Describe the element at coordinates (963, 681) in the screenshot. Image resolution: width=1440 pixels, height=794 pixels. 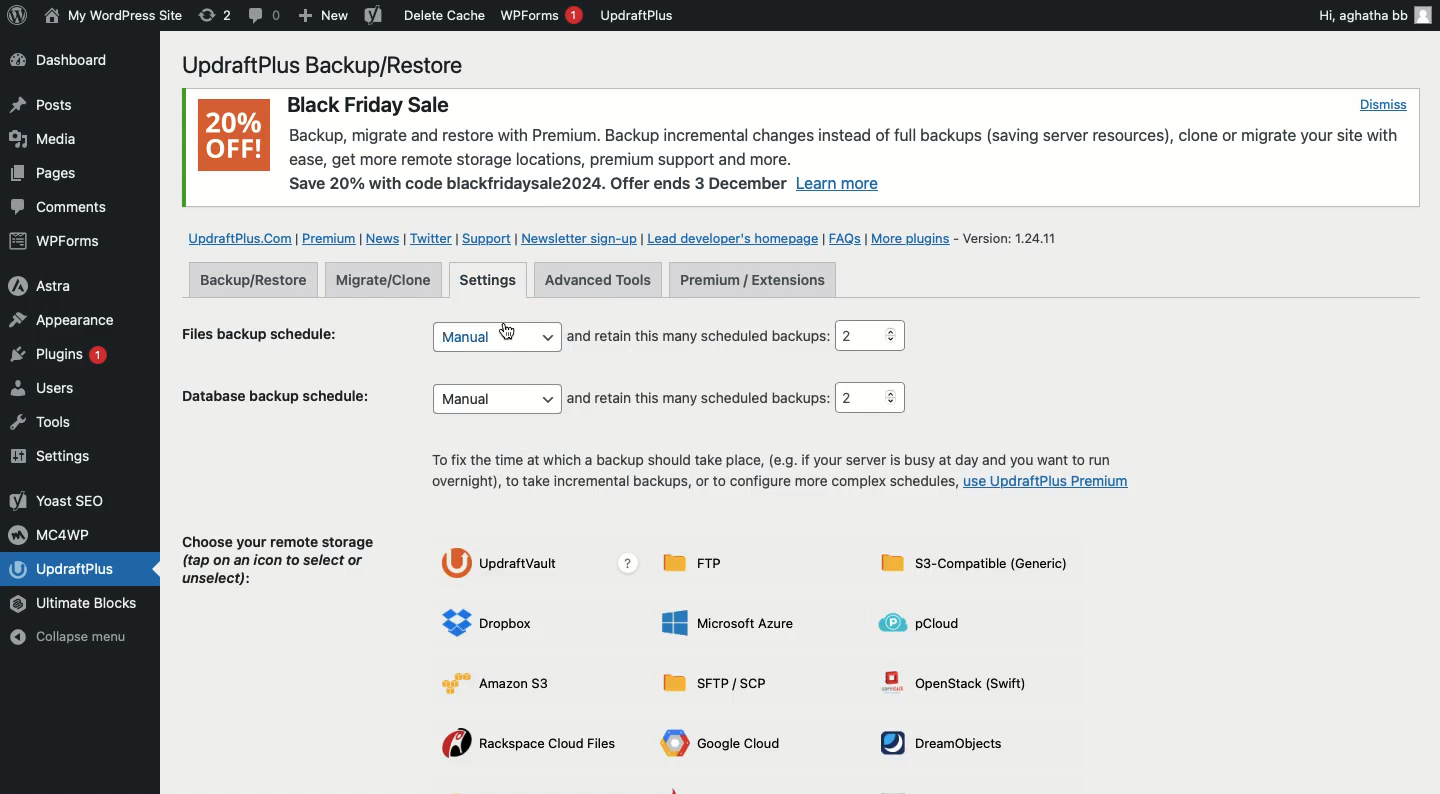
I see `OpenStack` at that location.